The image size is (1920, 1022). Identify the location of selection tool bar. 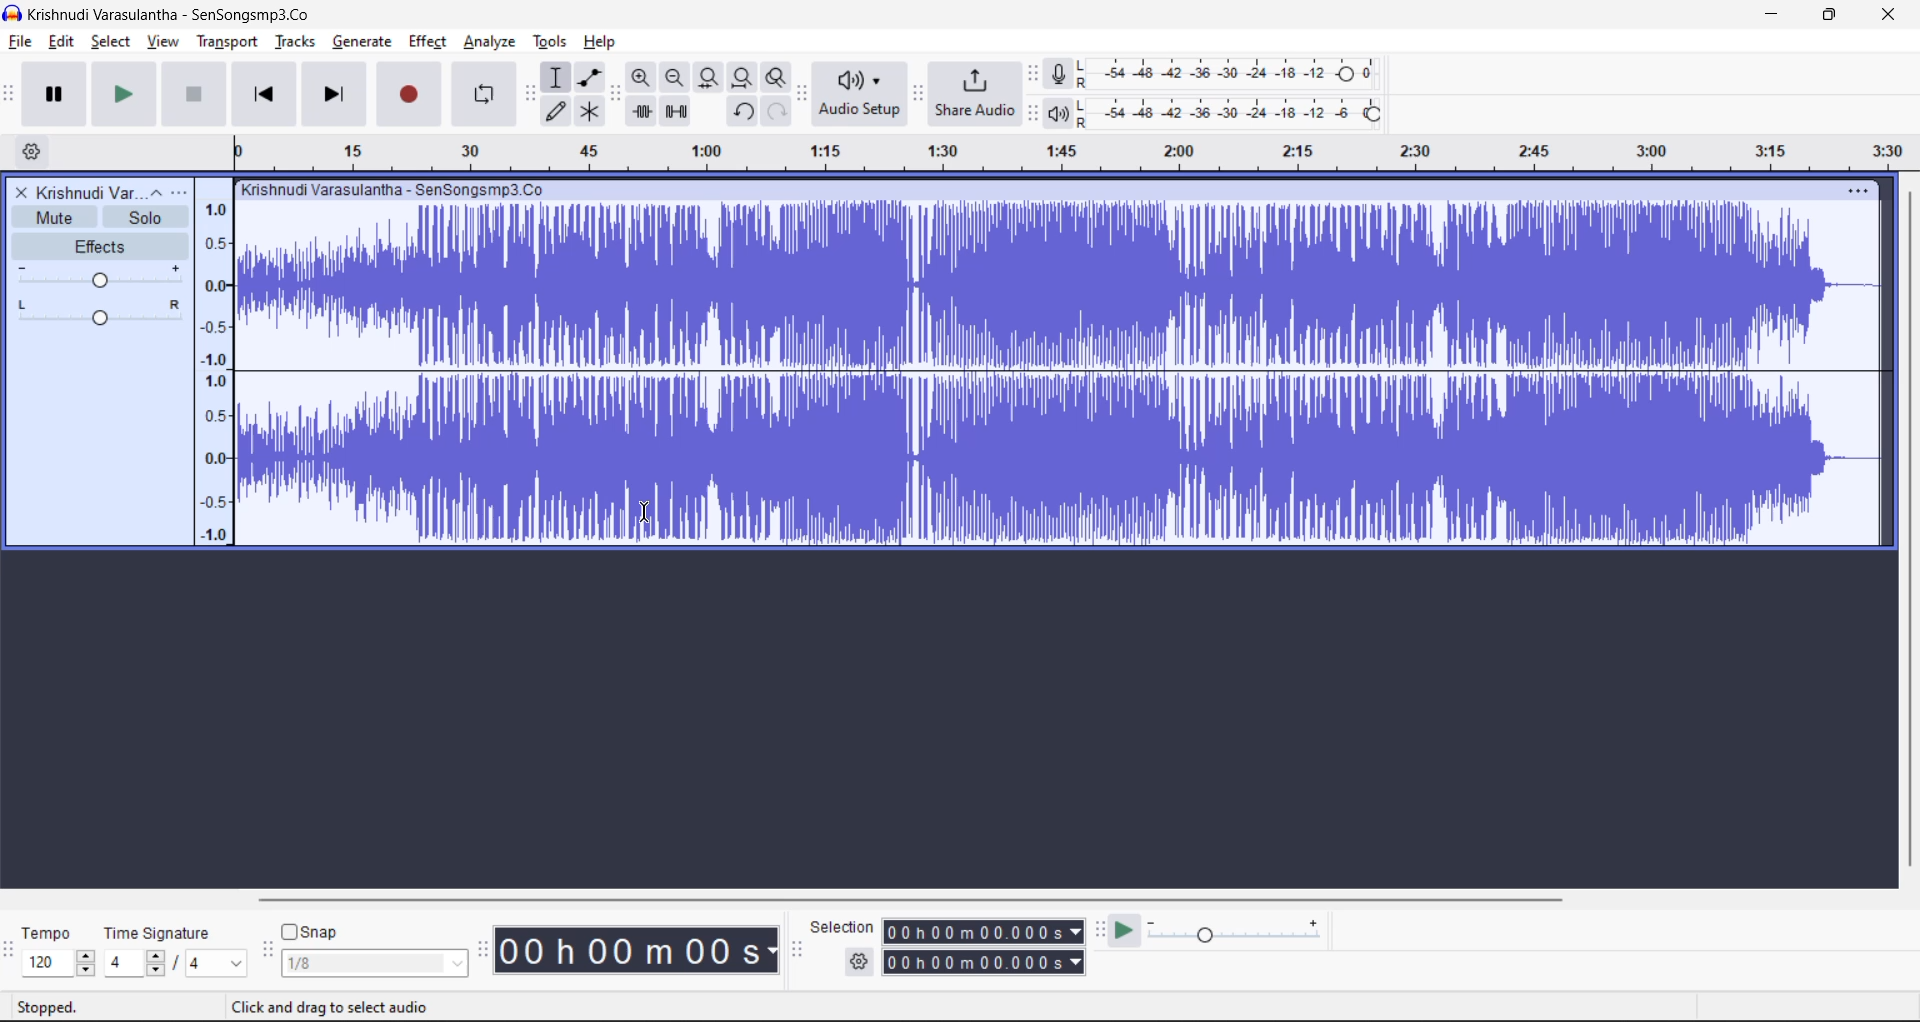
(794, 950).